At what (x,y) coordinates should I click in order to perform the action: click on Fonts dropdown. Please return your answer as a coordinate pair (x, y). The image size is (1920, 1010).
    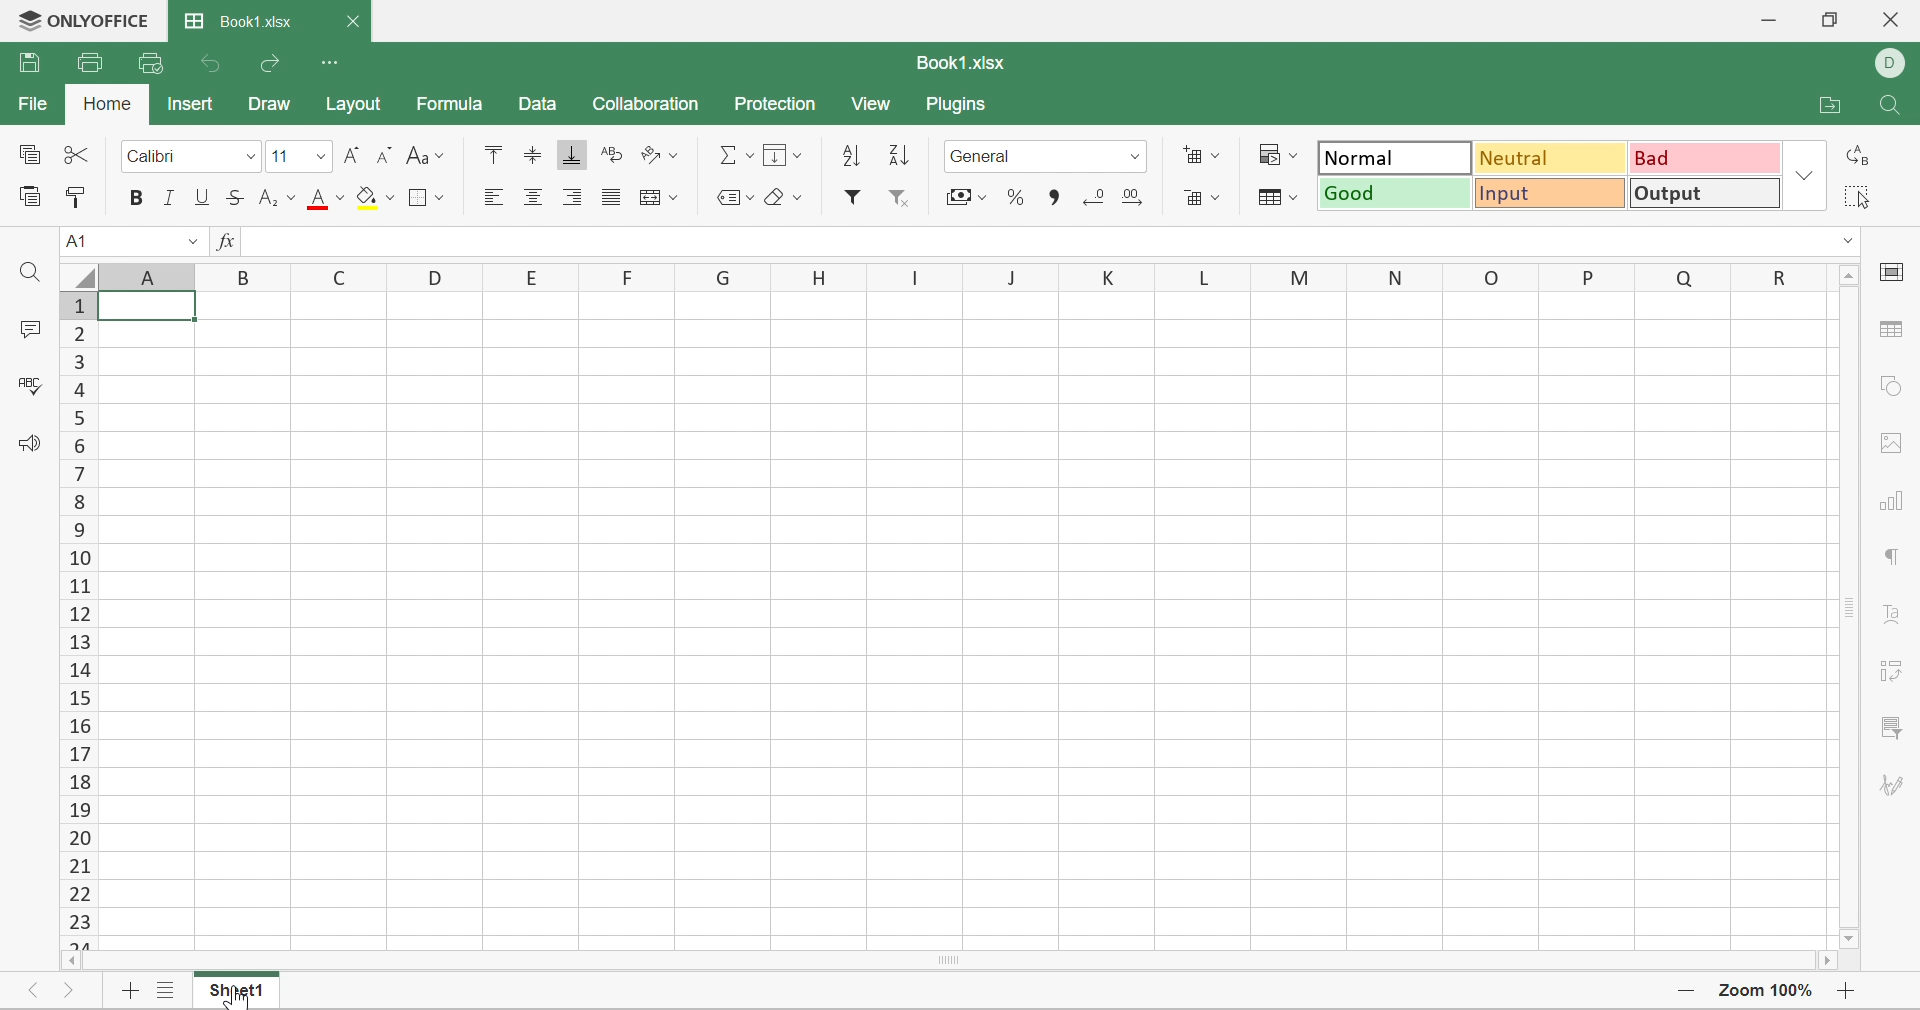
    Looking at the image, I should click on (320, 159).